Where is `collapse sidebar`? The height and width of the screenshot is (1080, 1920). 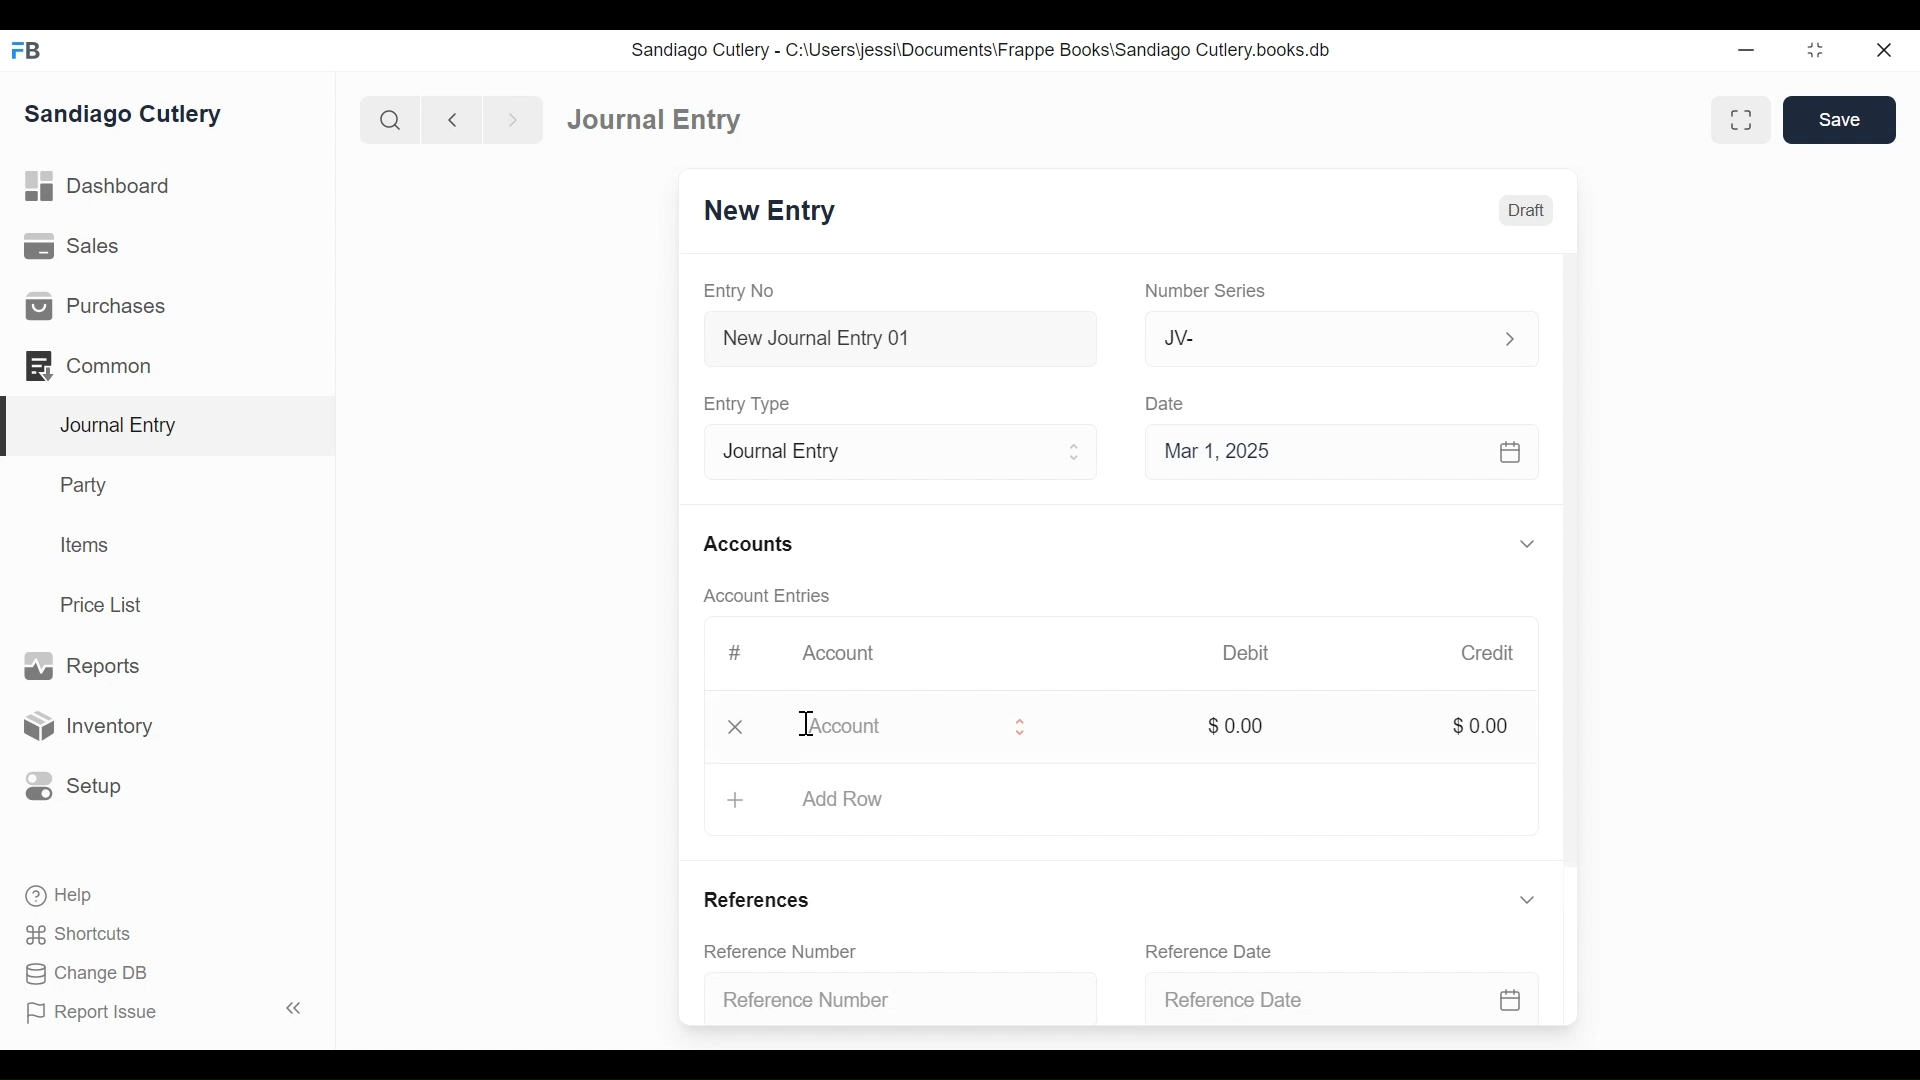
collapse sidebar is located at coordinates (290, 1008).